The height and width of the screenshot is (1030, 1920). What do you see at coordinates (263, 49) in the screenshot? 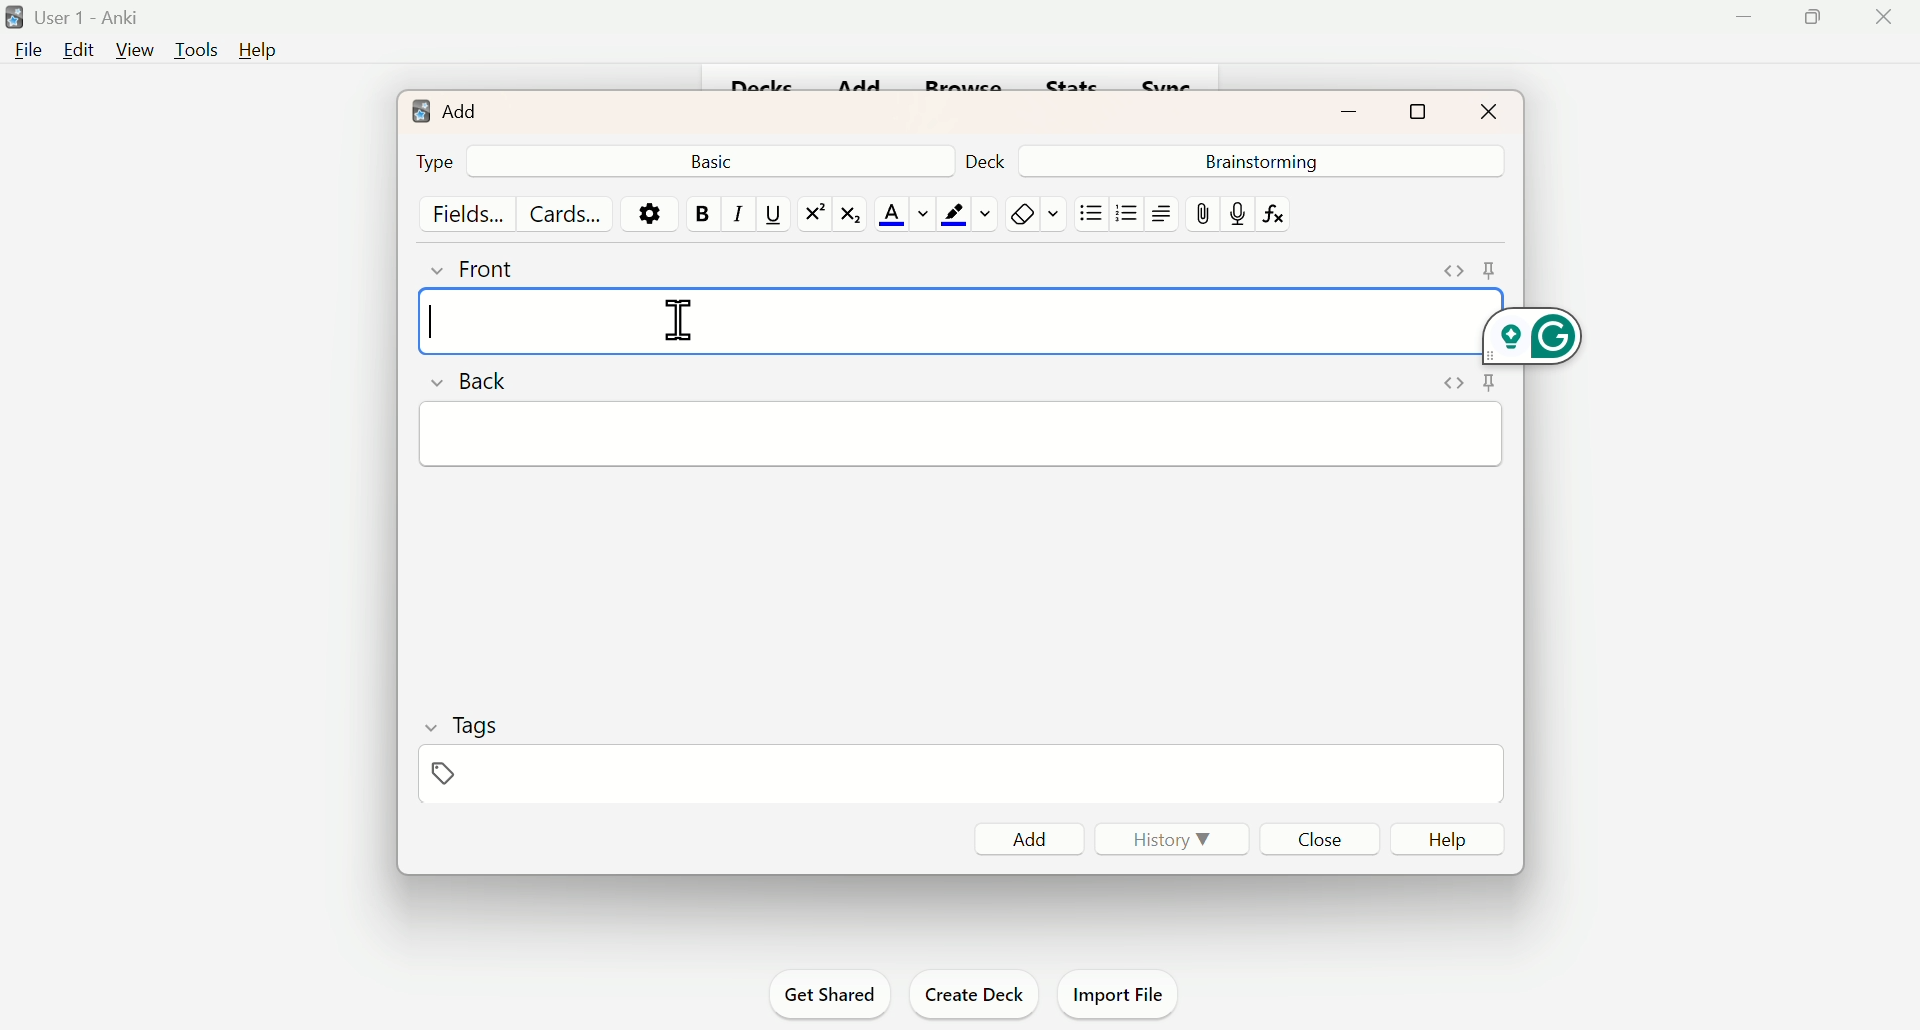
I see `` at bounding box center [263, 49].